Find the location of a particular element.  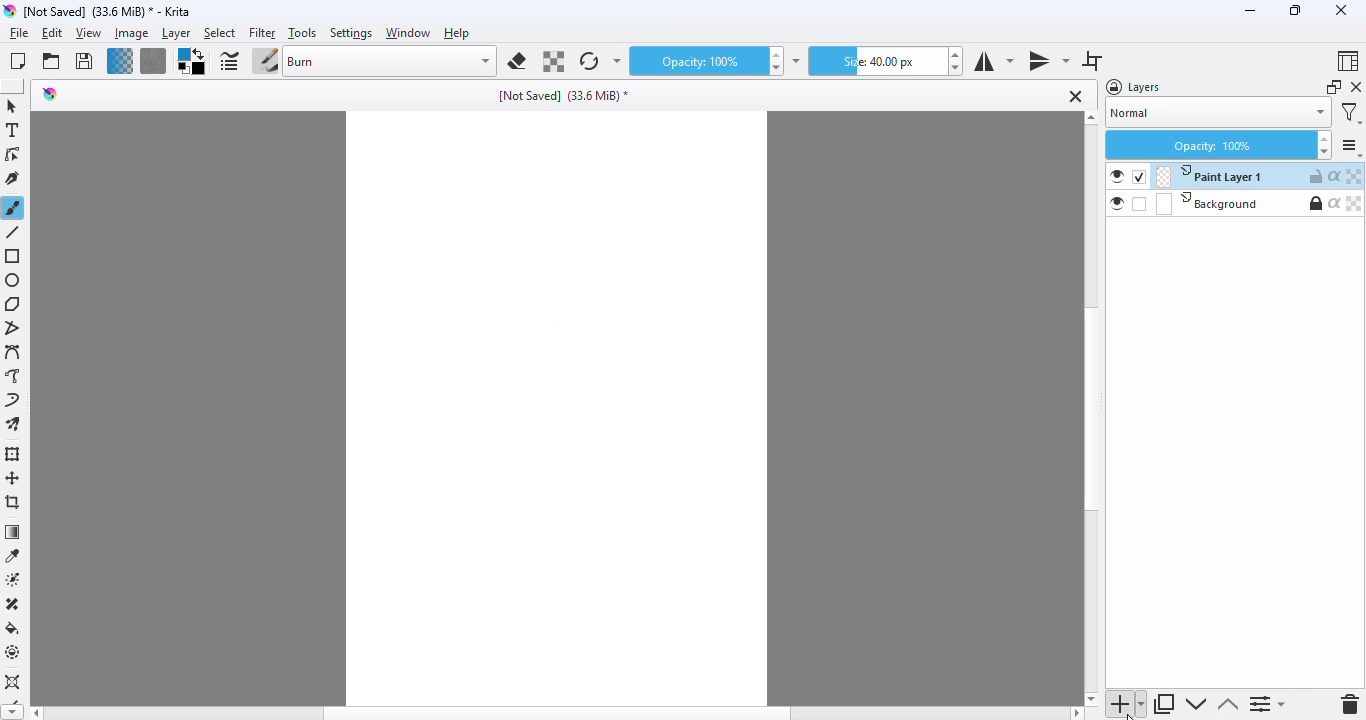

horizontal mirror tool is located at coordinates (992, 61).